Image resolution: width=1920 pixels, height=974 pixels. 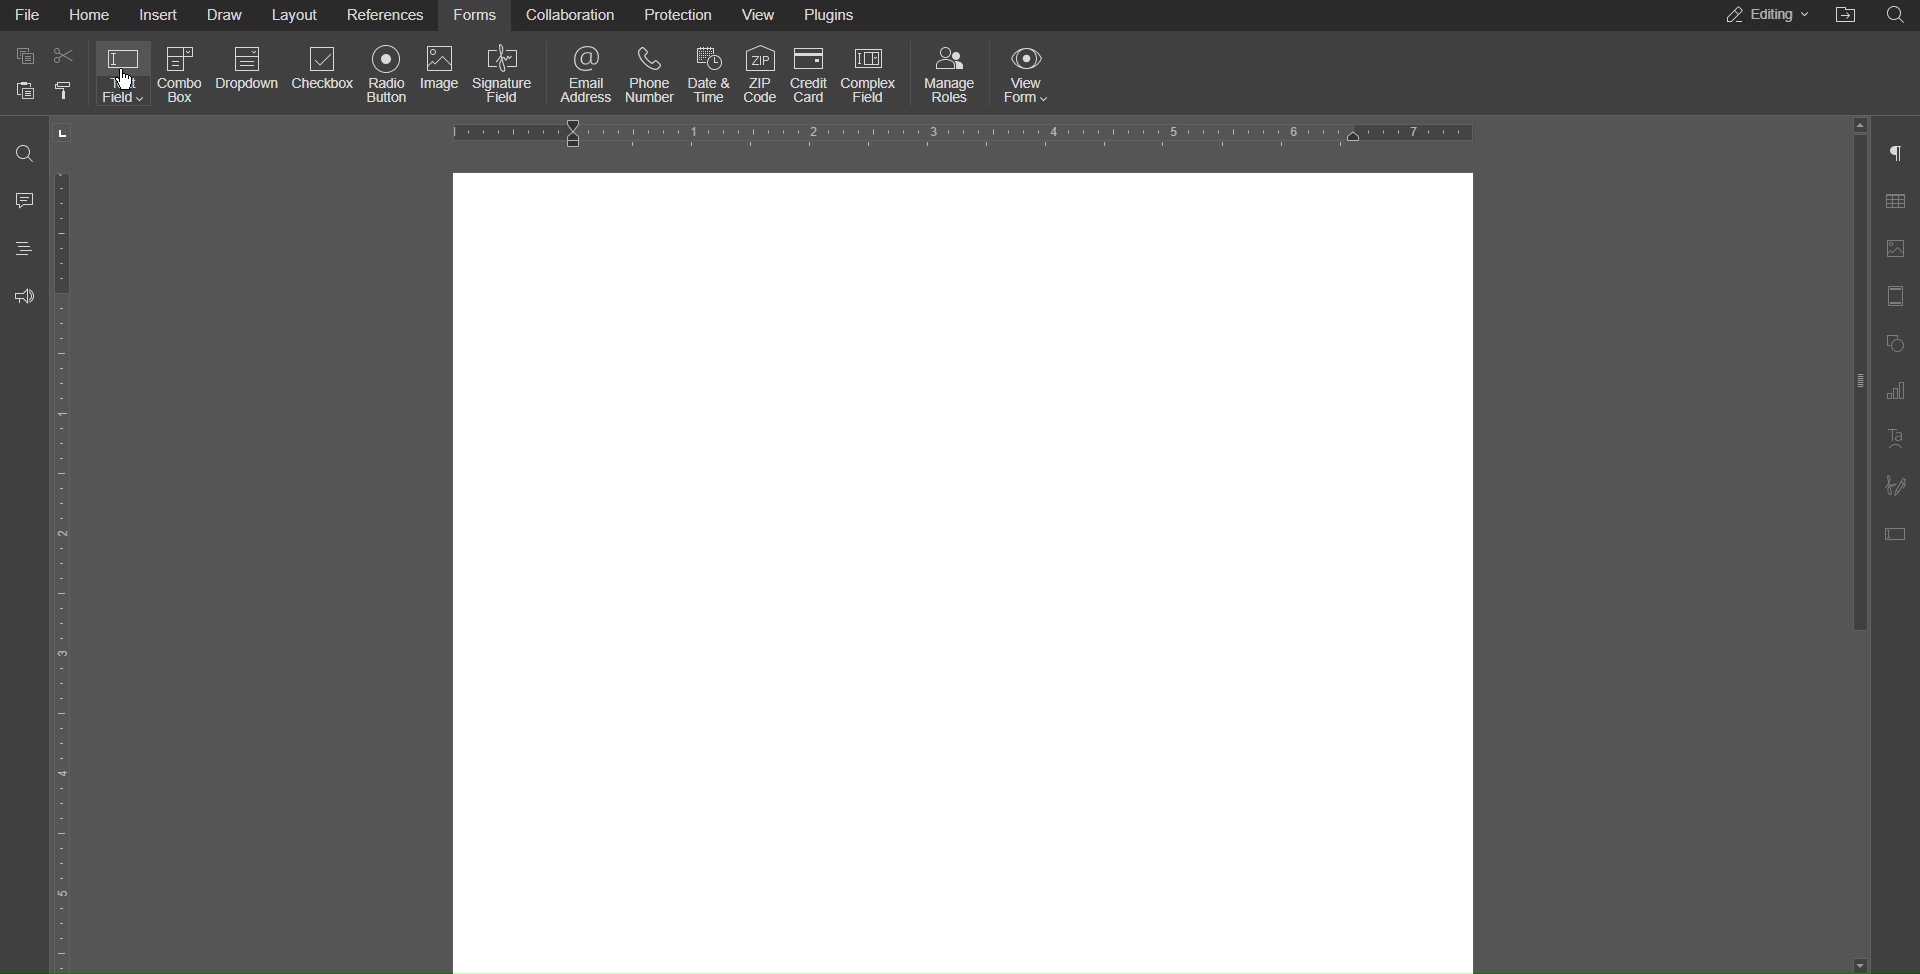 I want to click on Combo Box, so click(x=181, y=75).